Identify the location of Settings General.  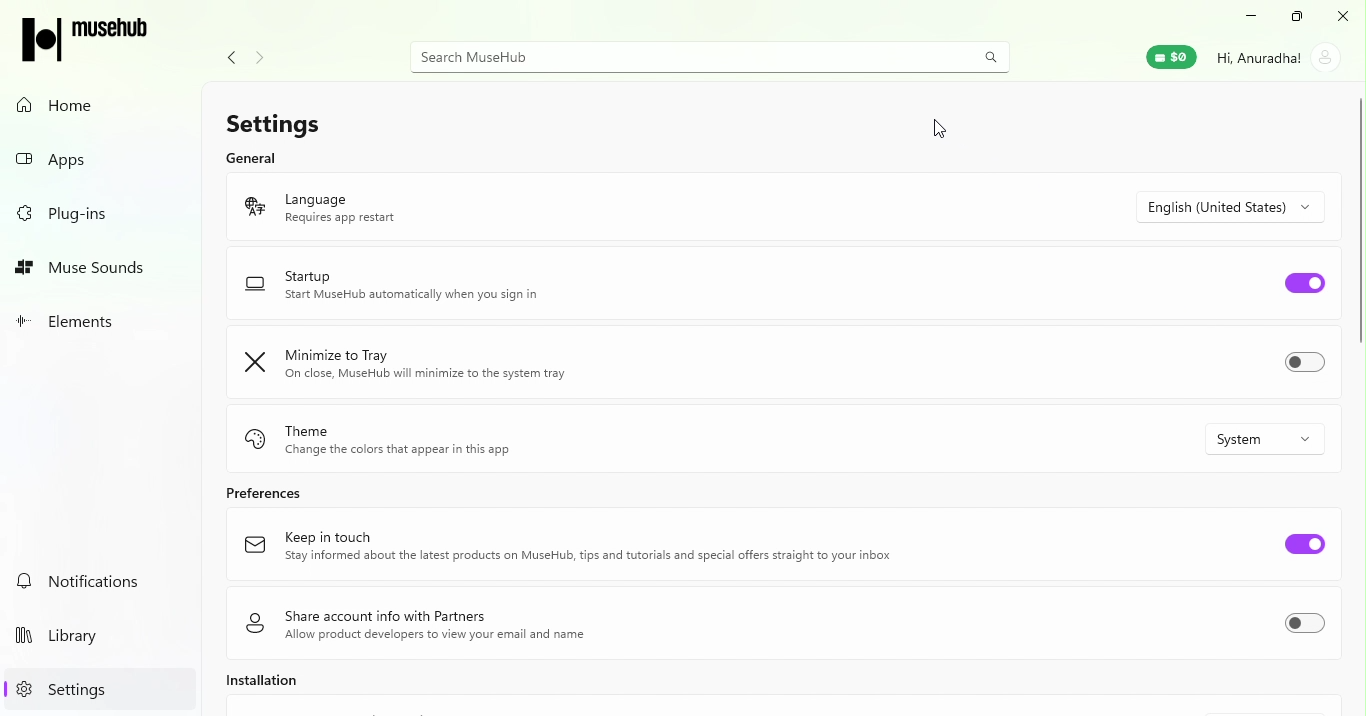
(376, 131).